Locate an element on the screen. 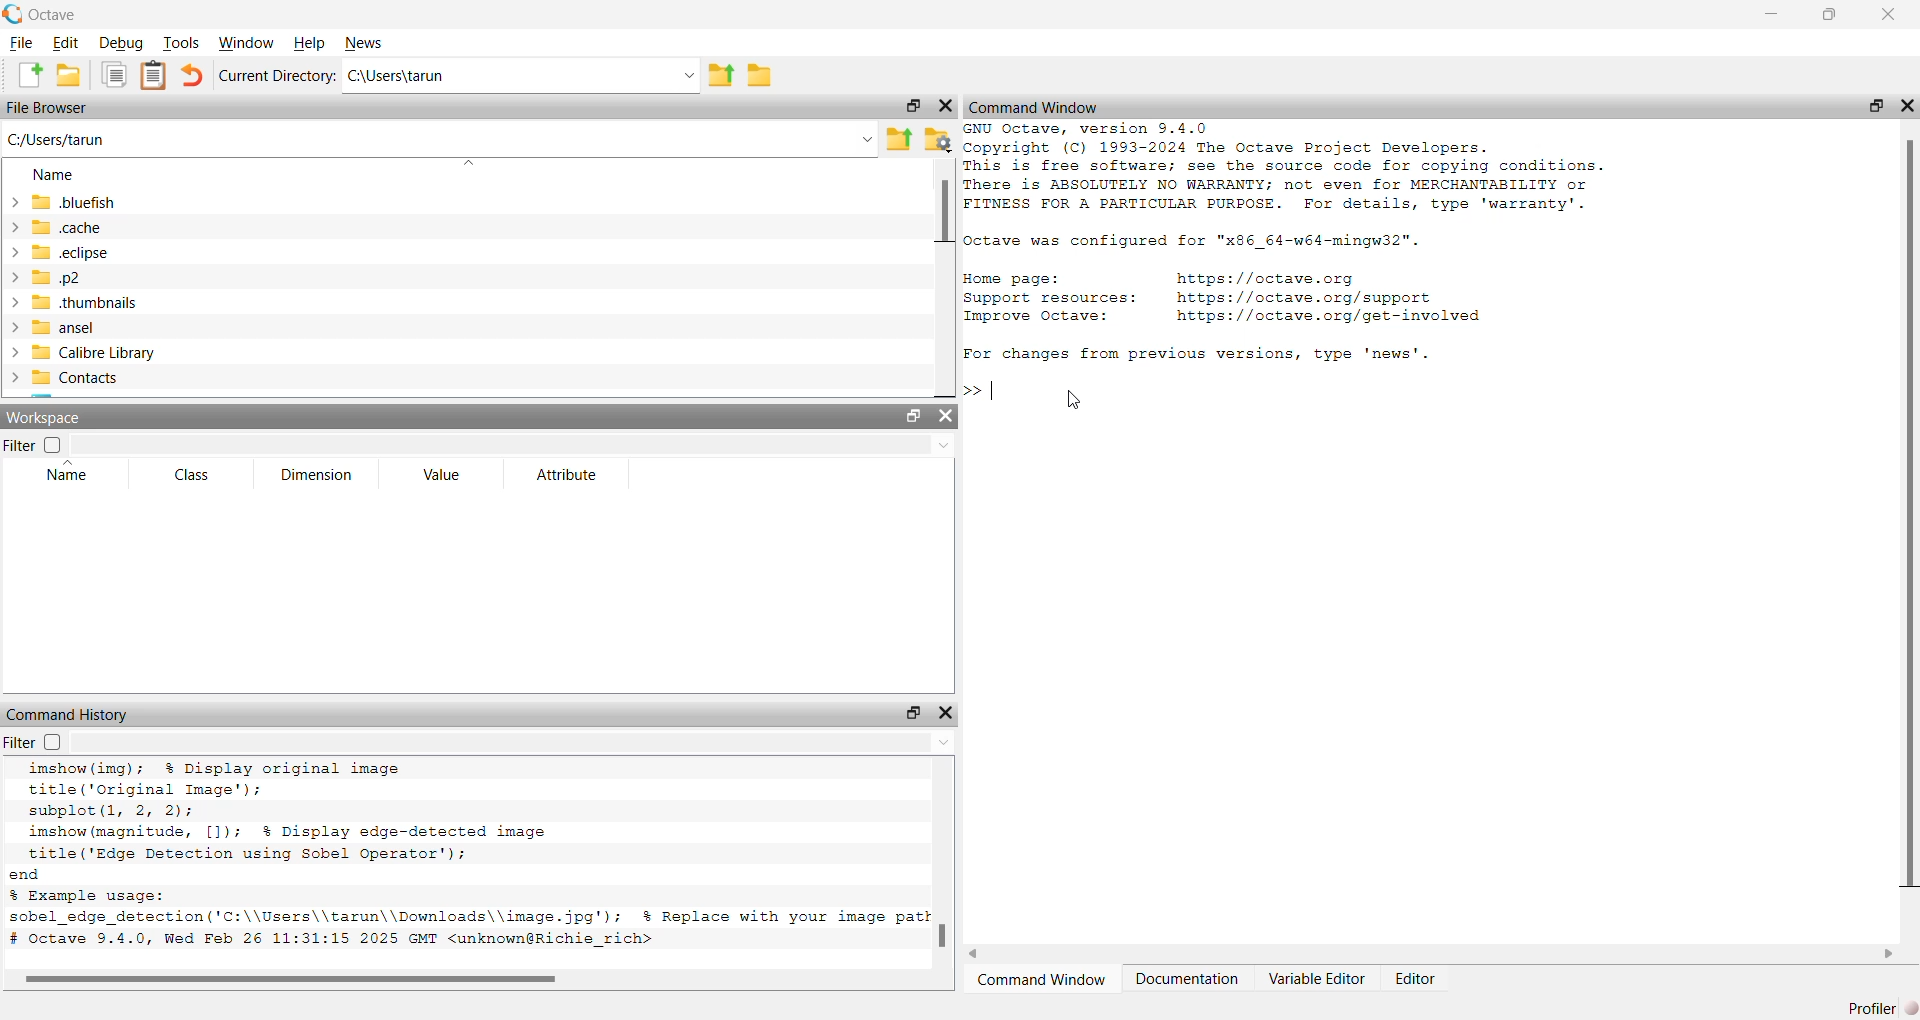 This screenshot has width=1920, height=1020. Name is located at coordinates (55, 175).